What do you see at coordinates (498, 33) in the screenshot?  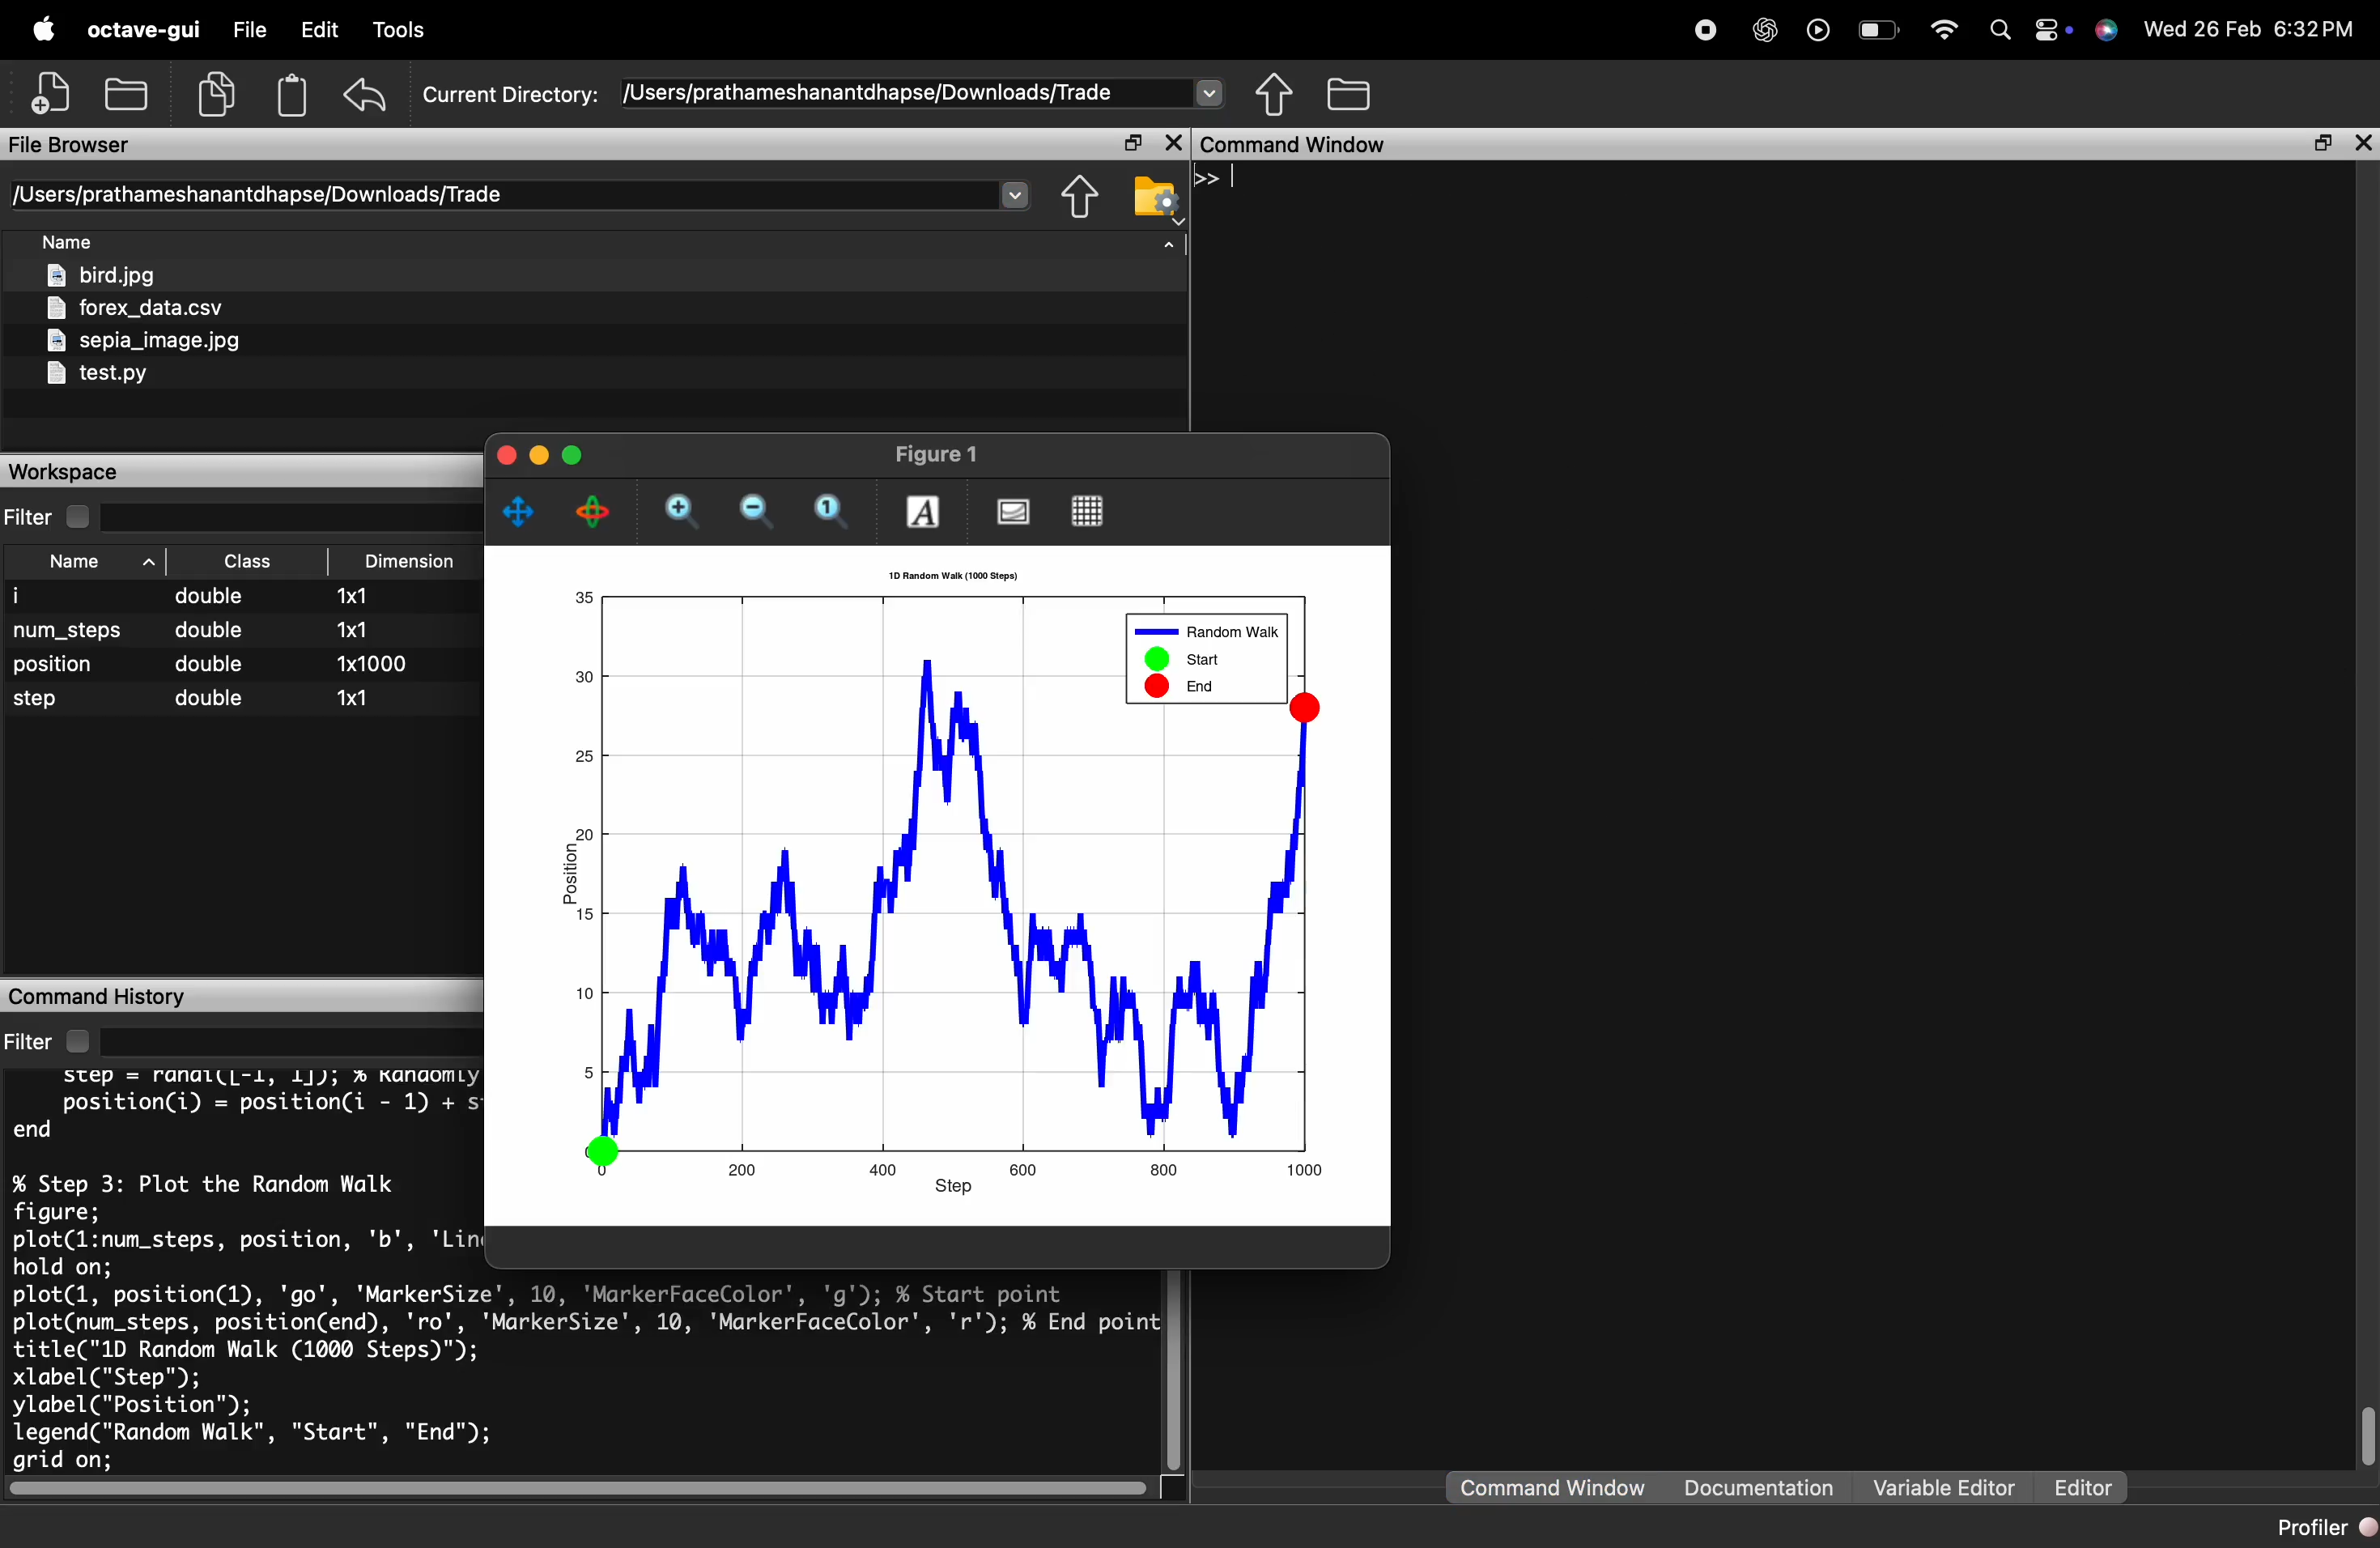 I see `tools` at bounding box center [498, 33].